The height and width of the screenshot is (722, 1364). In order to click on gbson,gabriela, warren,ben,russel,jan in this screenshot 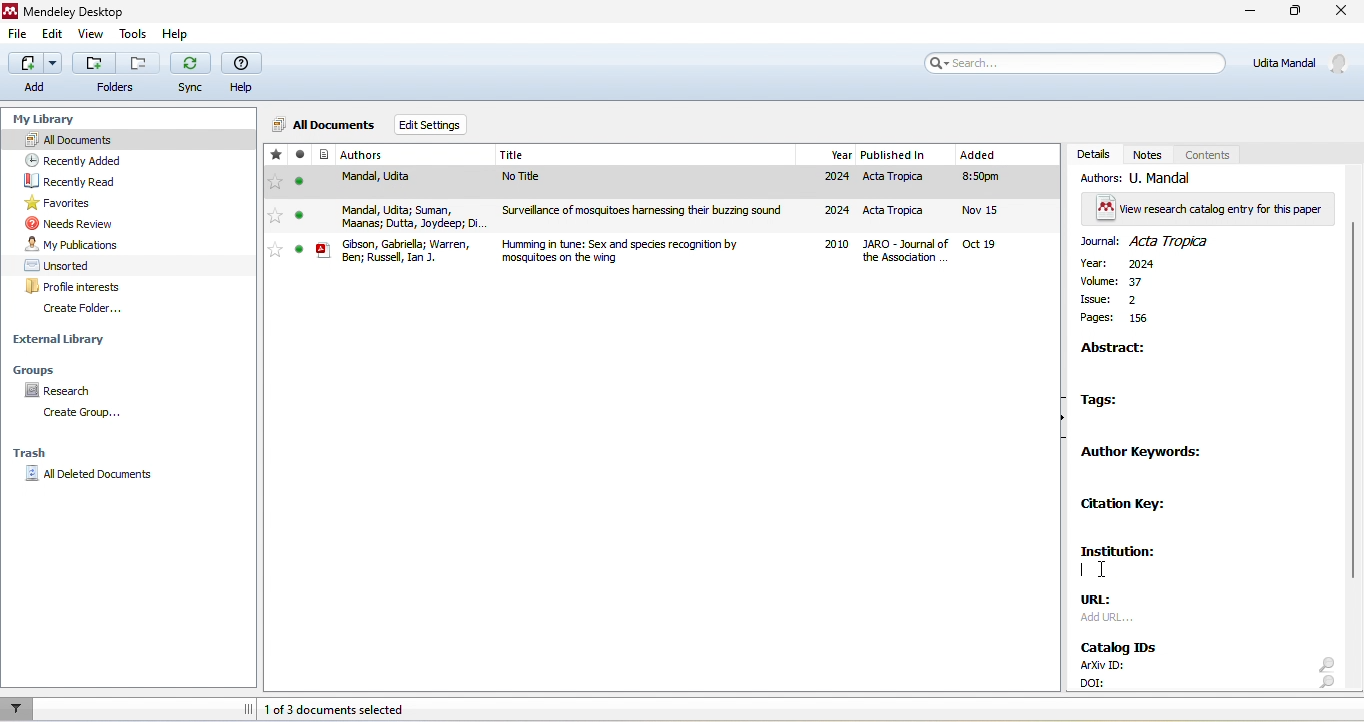, I will do `click(392, 249)`.